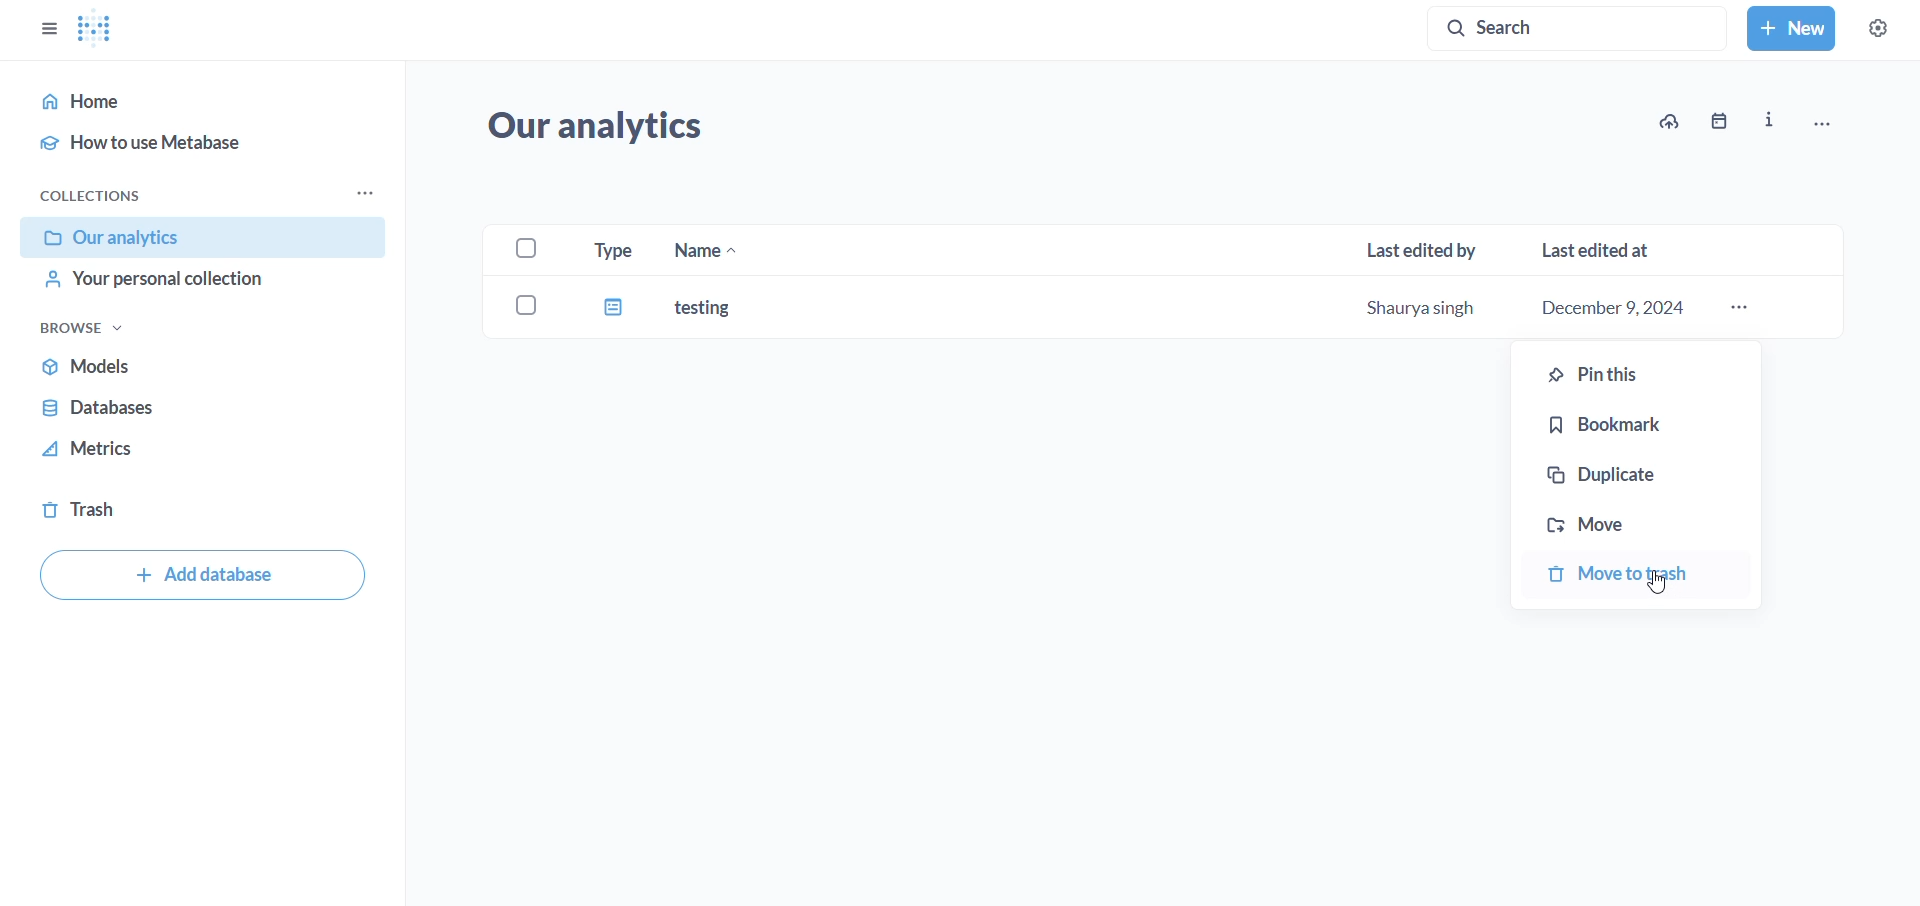 The image size is (1920, 906). I want to click on new button, so click(1790, 28).